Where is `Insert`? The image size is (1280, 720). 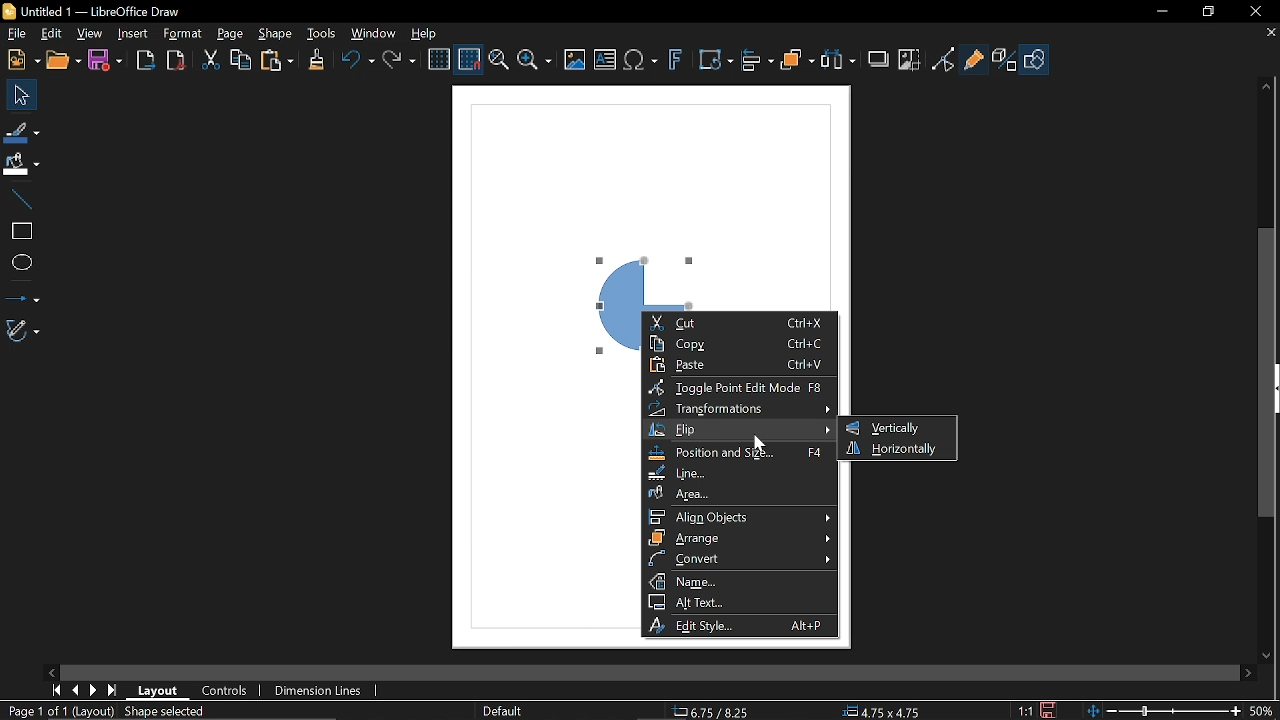 Insert is located at coordinates (134, 34).